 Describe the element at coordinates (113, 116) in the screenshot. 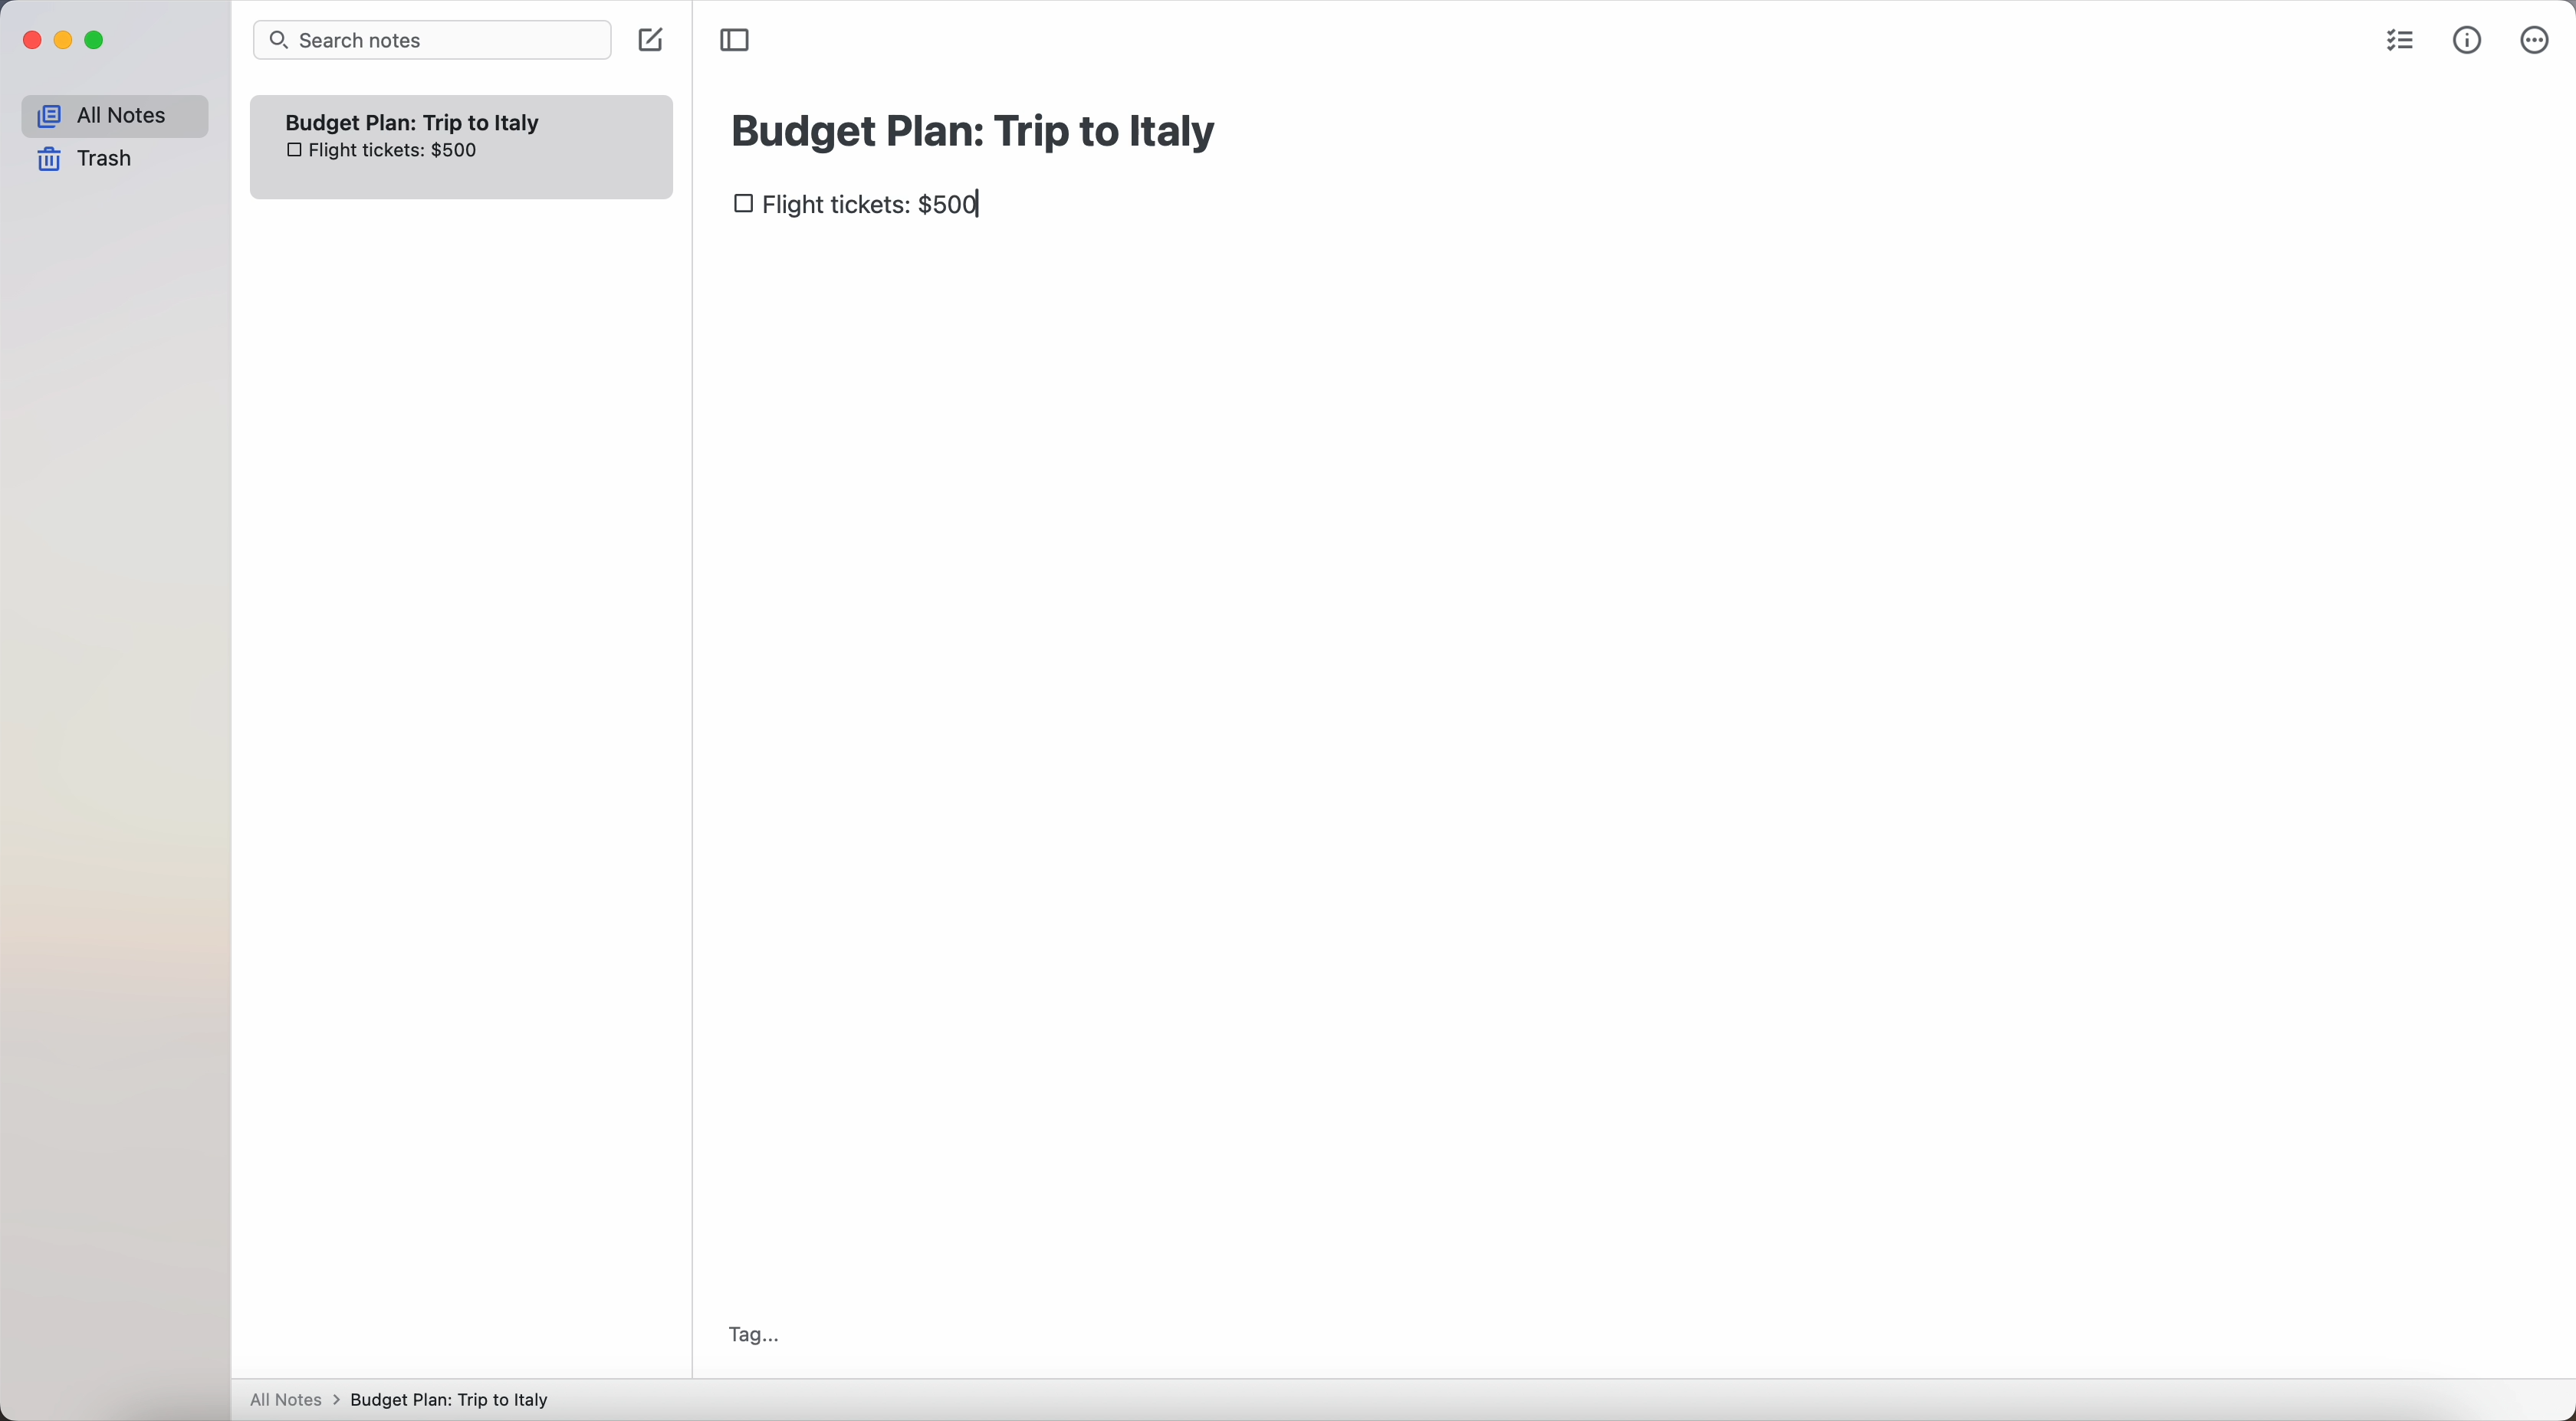

I see `all notes` at that location.